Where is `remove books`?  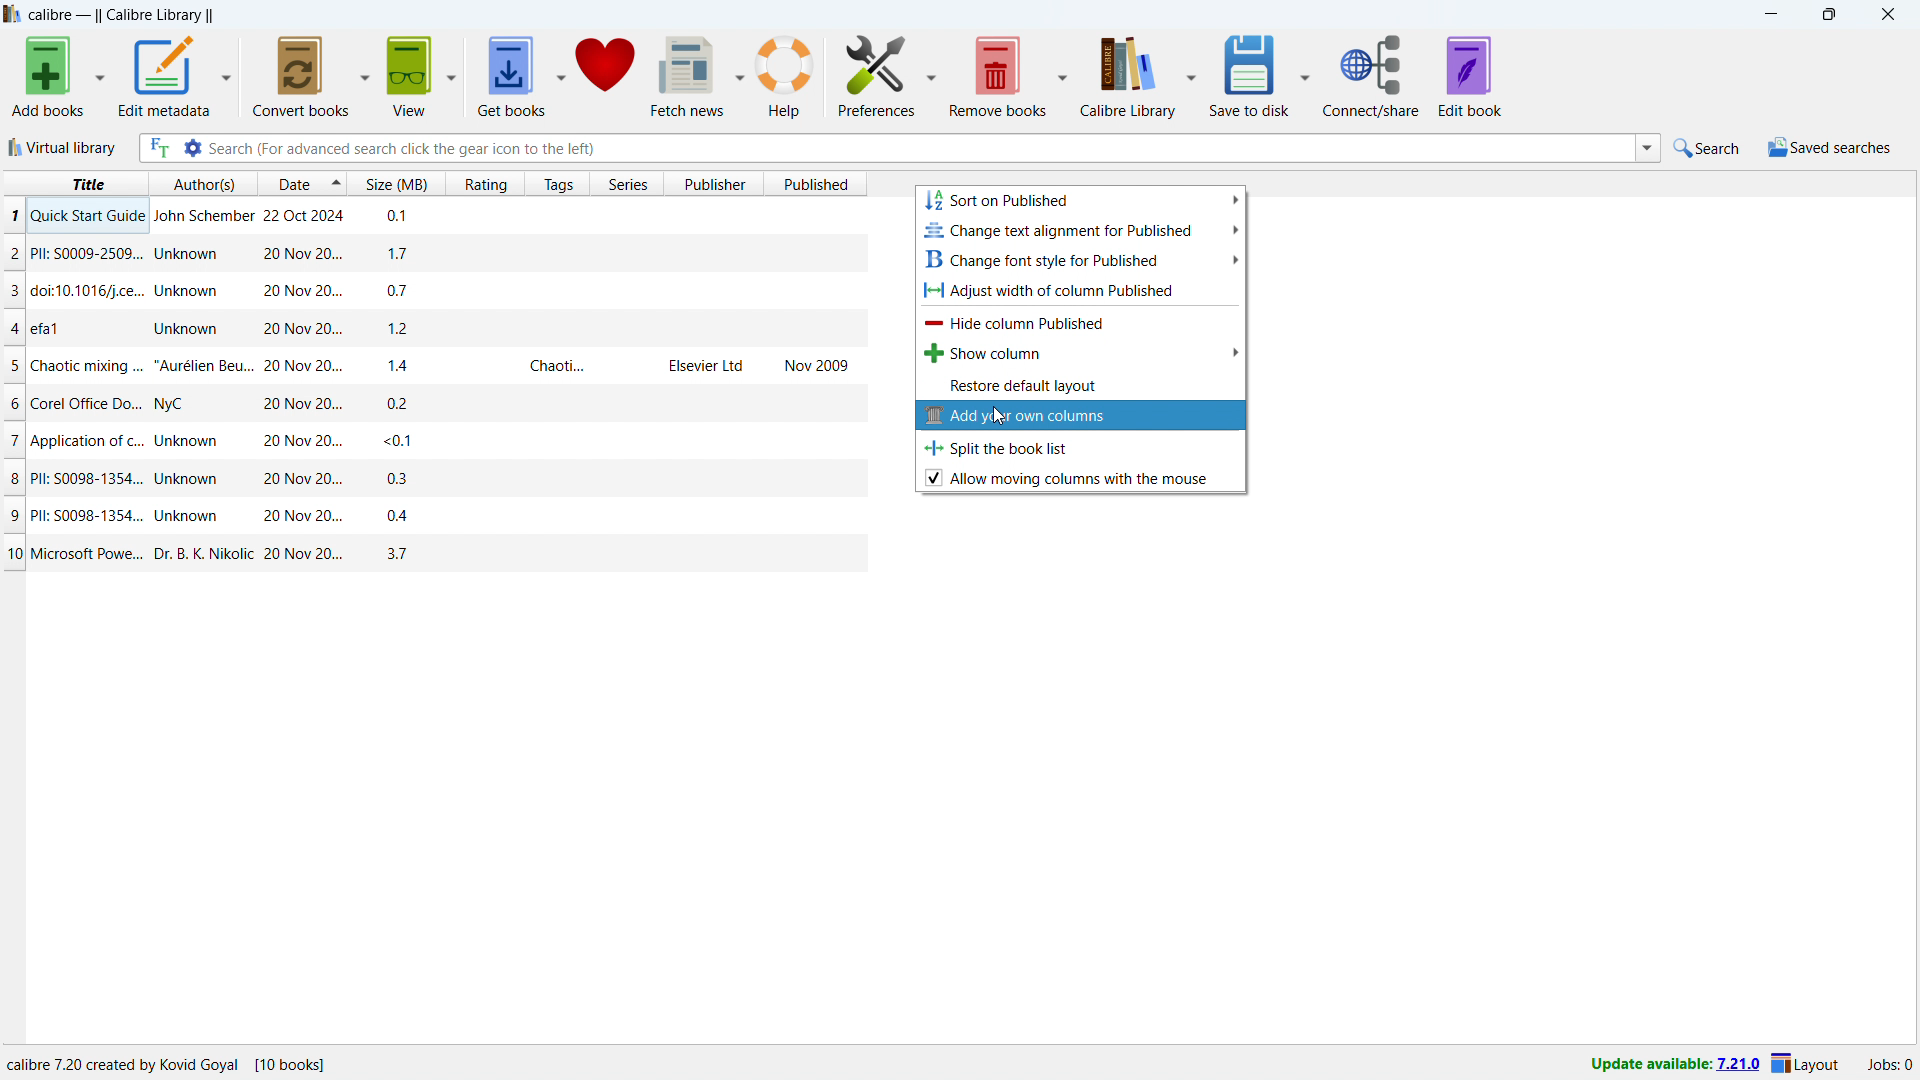 remove books is located at coordinates (998, 74).